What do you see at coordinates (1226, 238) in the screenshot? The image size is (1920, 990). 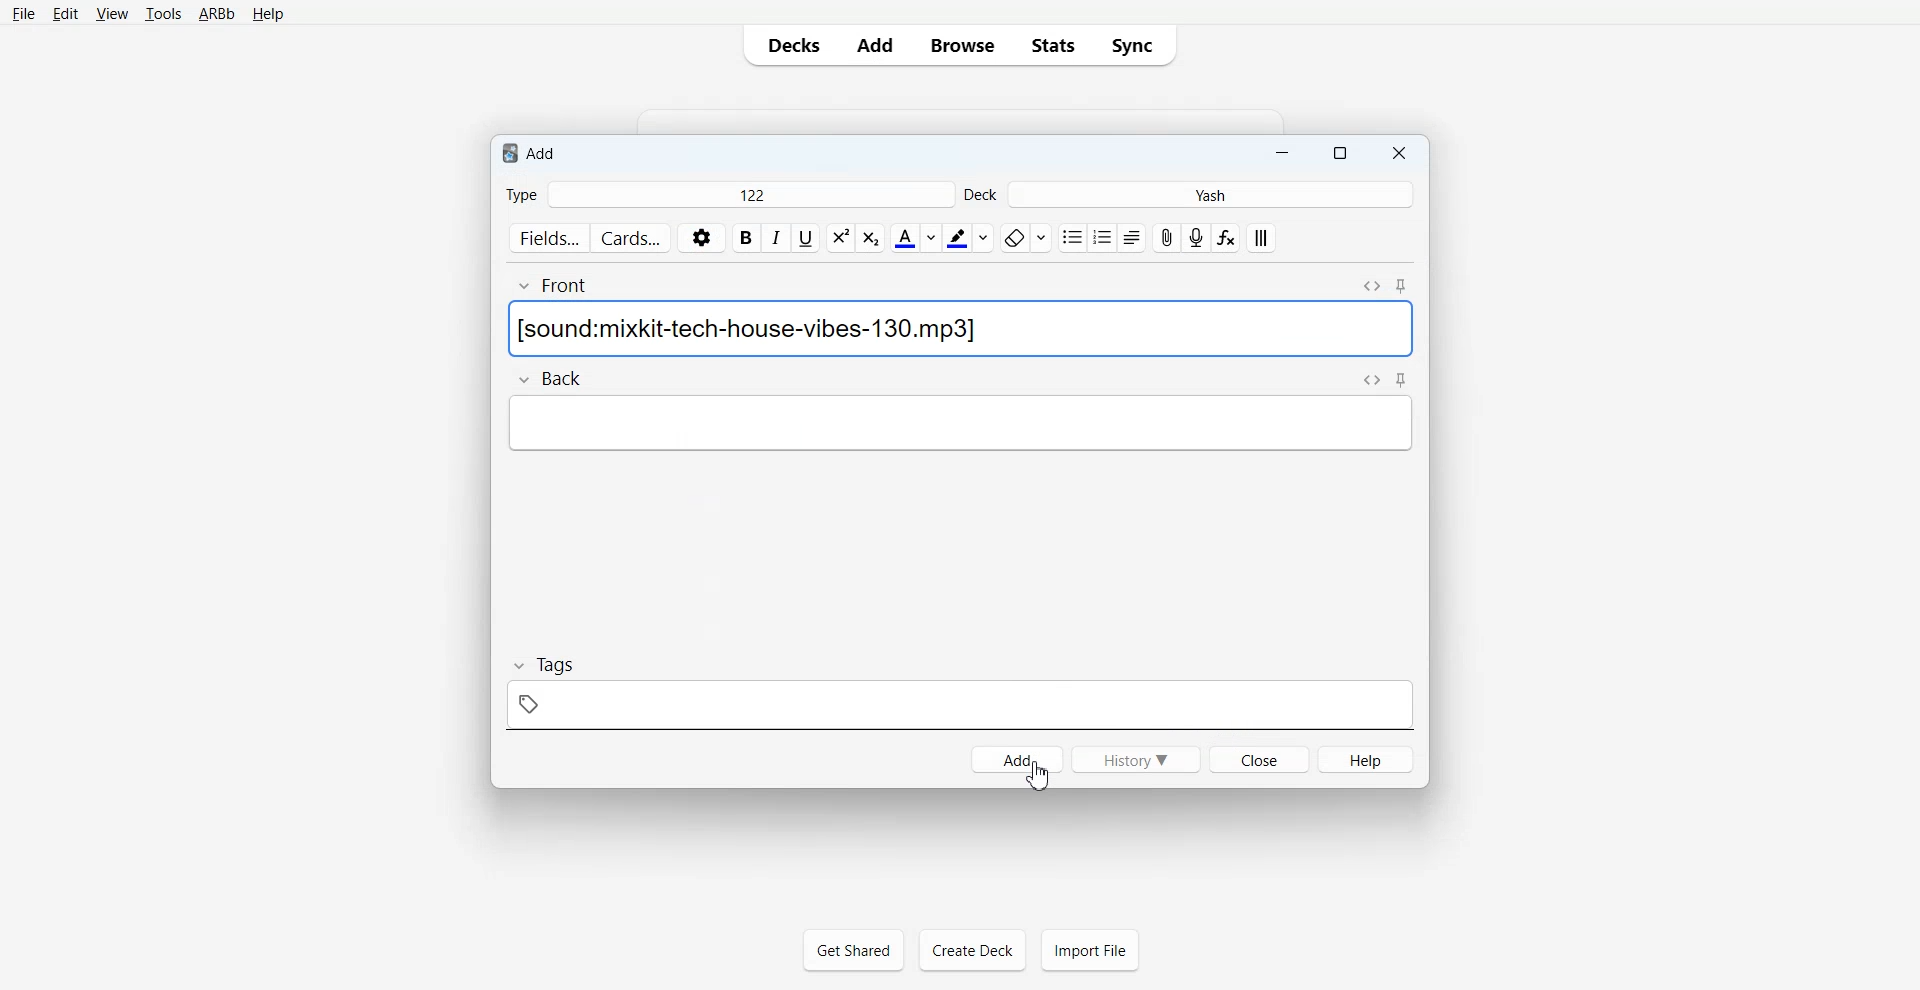 I see `function` at bounding box center [1226, 238].